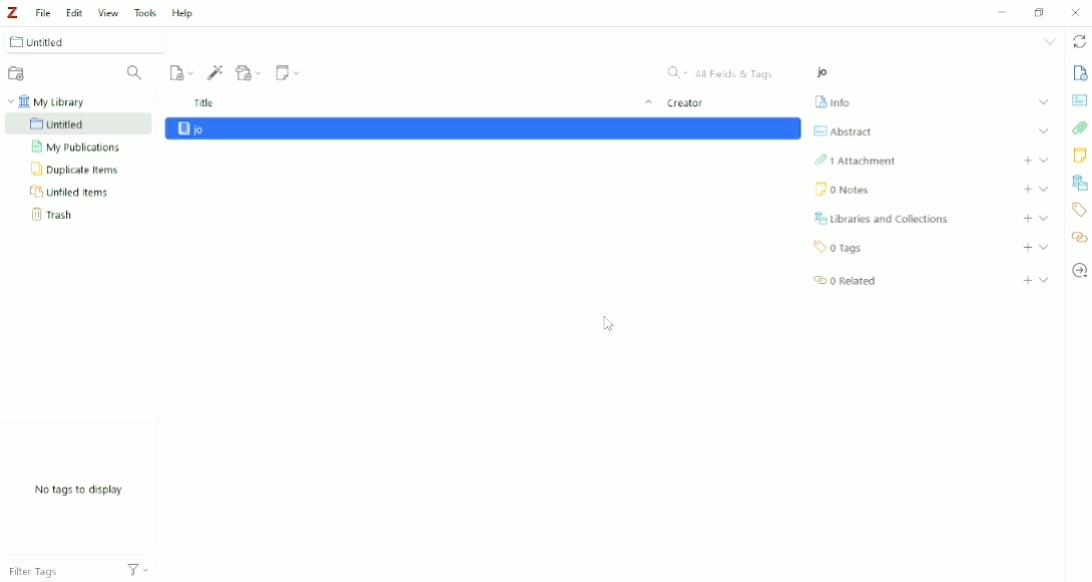  What do you see at coordinates (844, 248) in the screenshot?
I see `Tags` at bounding box center [844, 248].